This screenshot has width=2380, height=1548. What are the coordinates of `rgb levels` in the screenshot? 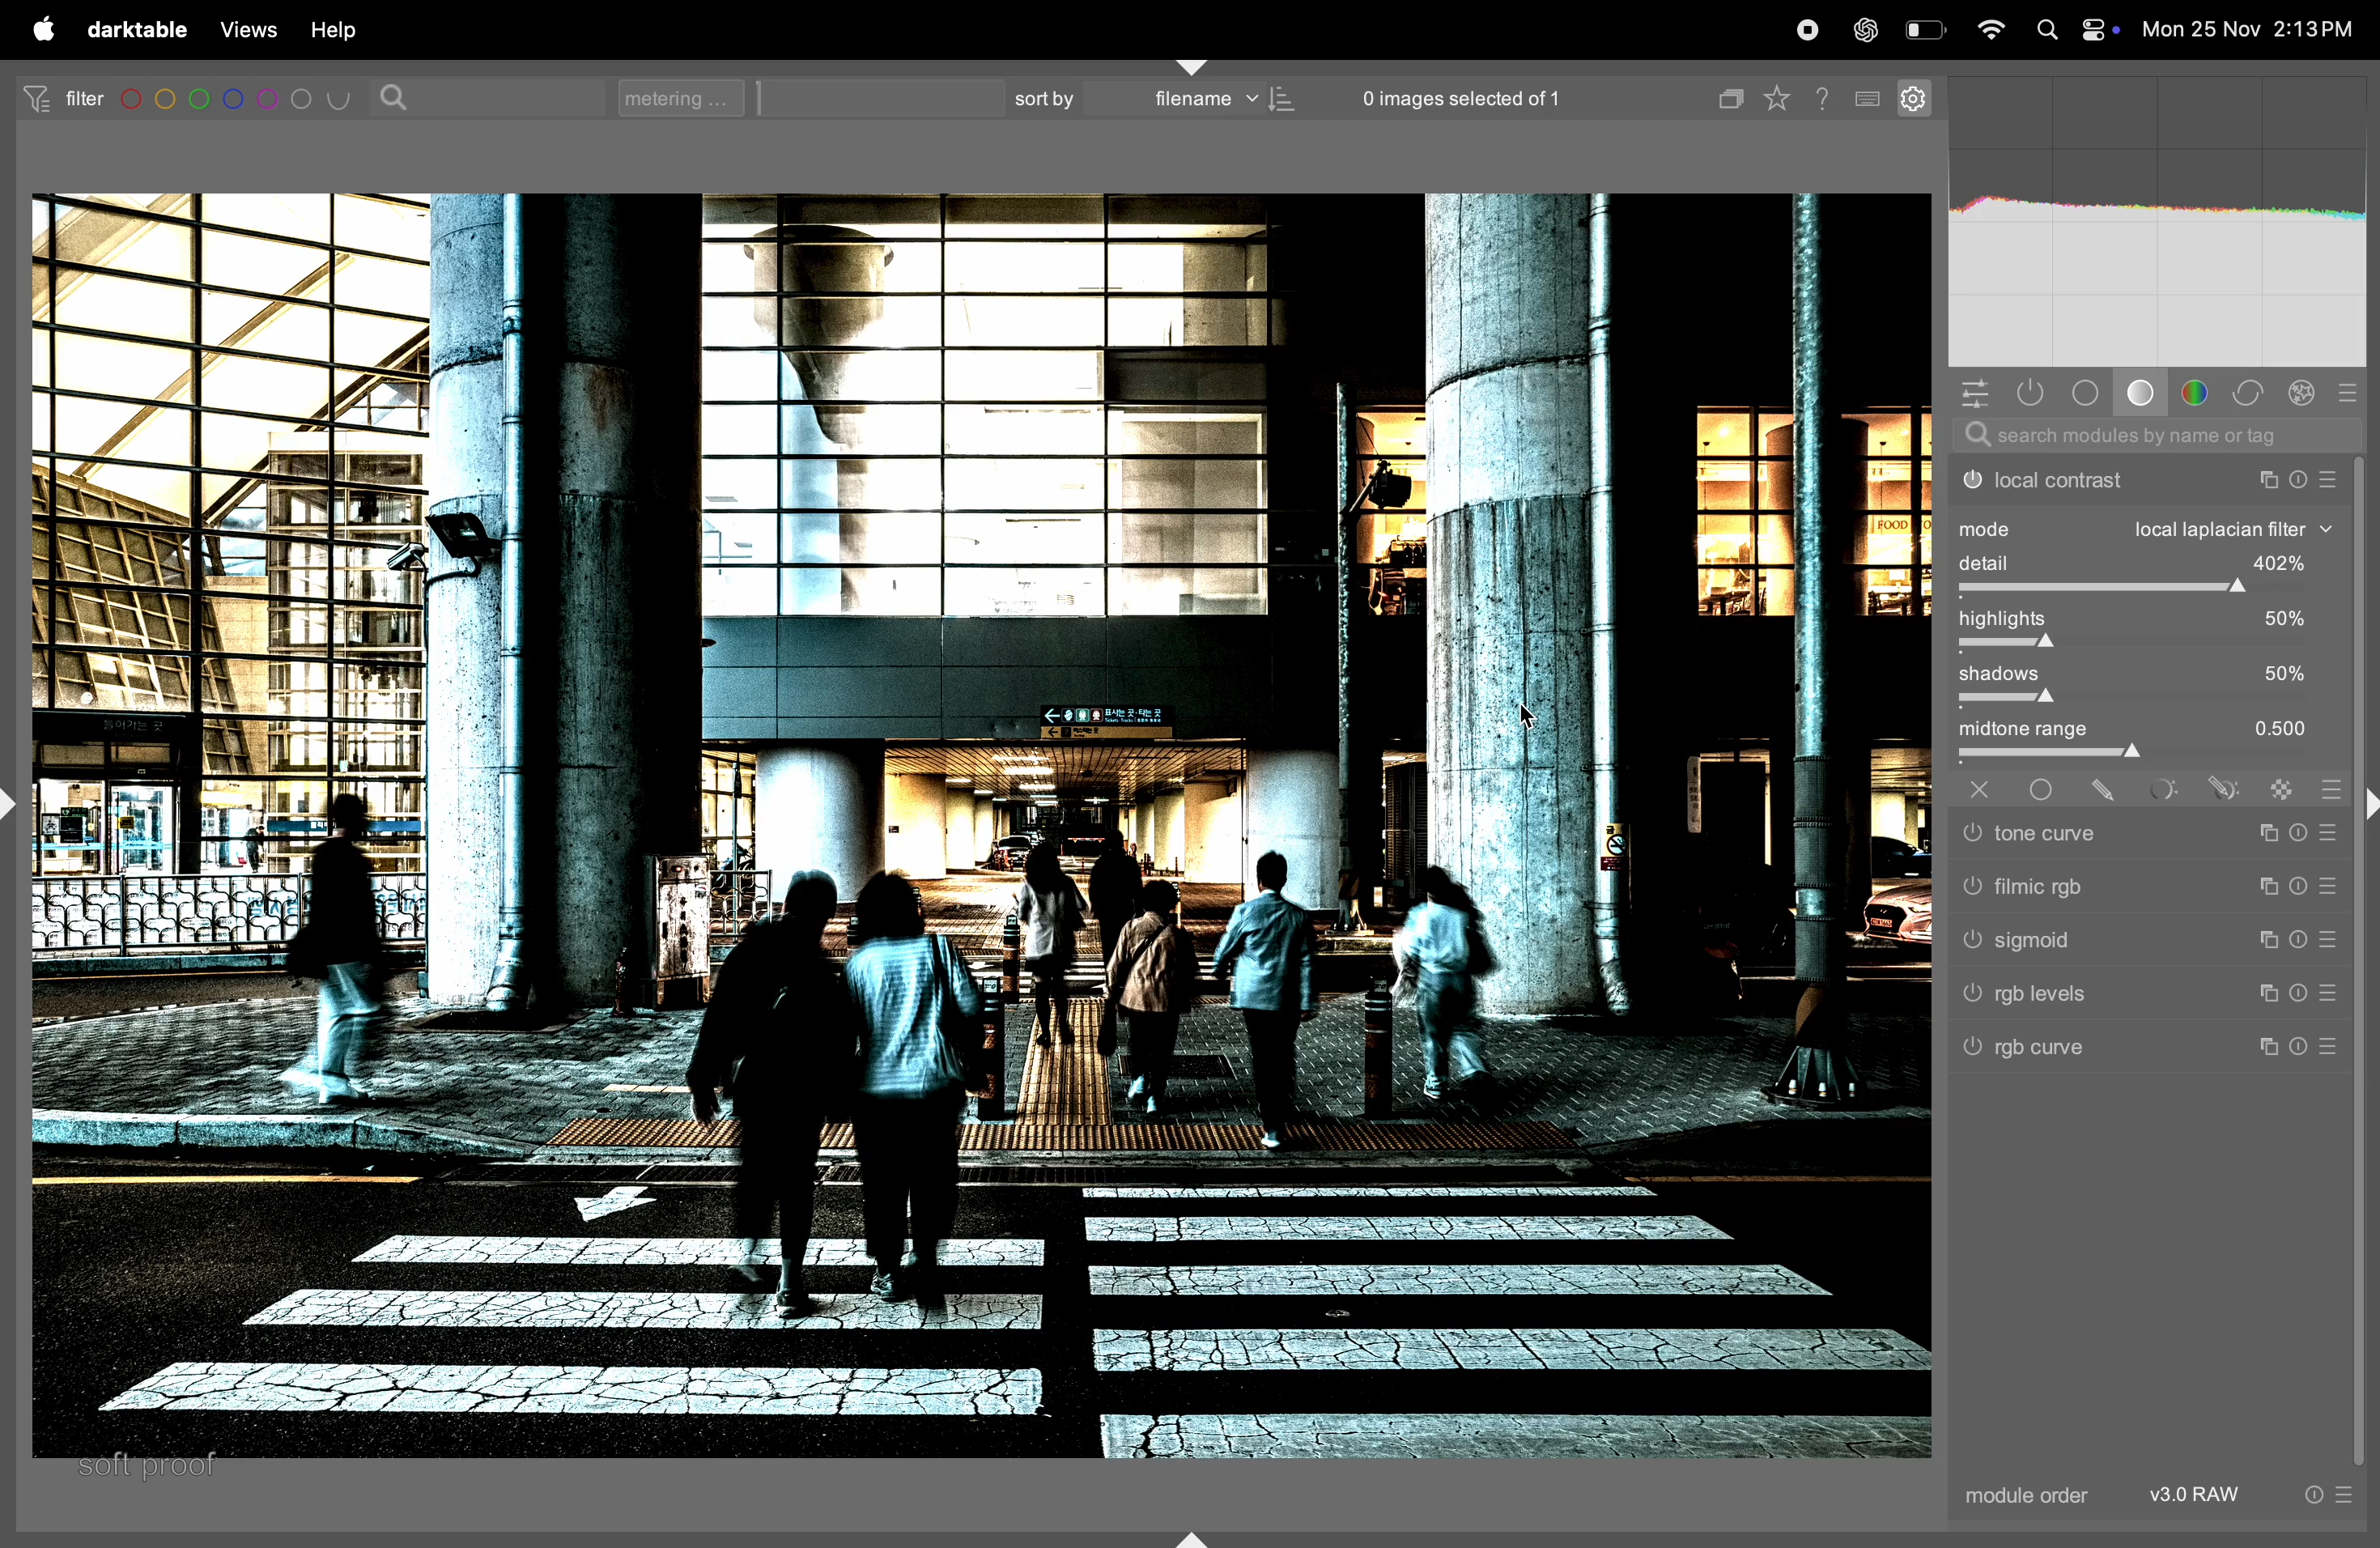 It's located at (2137, 997).